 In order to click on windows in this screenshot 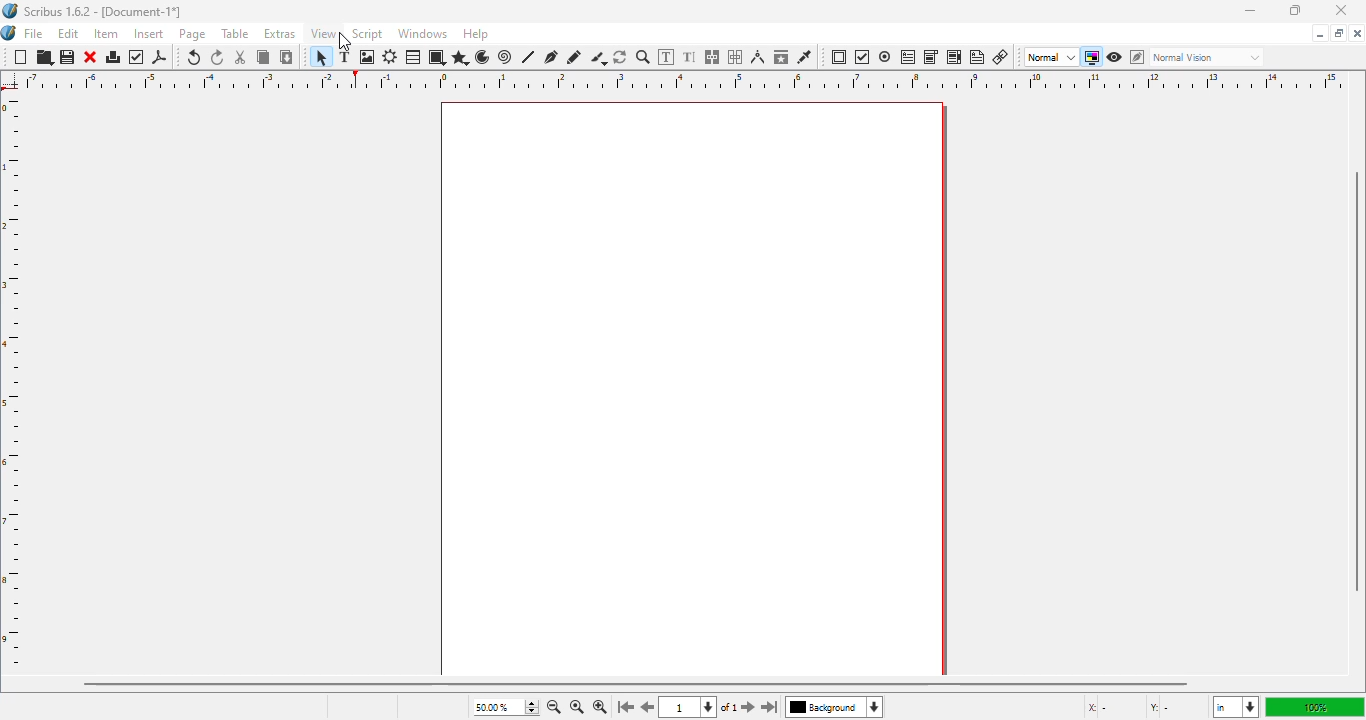, I will do `click(423, 34)`.